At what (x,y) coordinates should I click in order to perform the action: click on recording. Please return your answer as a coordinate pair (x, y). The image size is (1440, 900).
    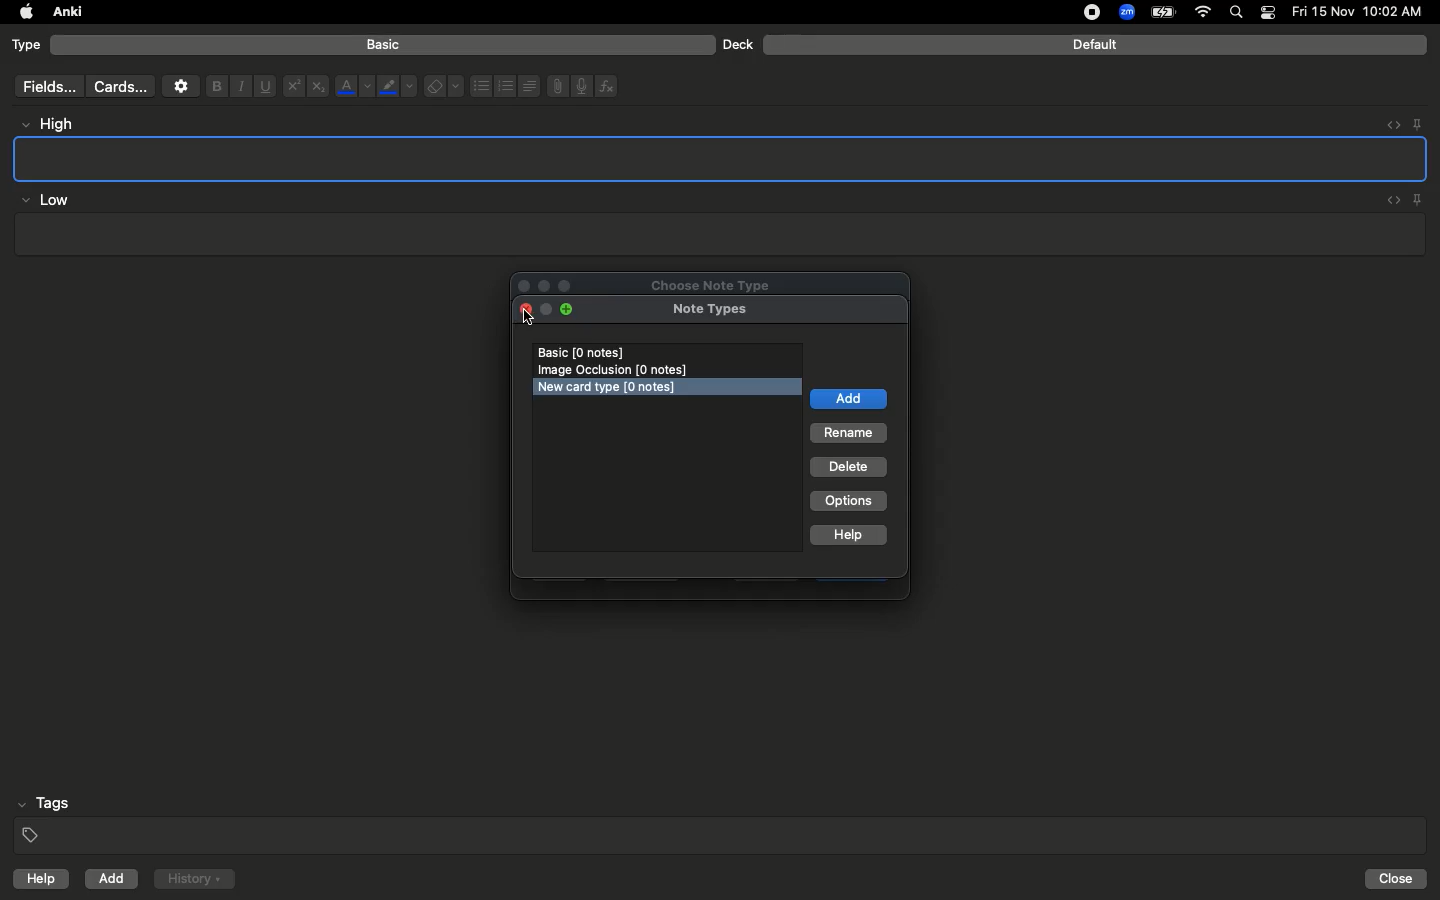
    Looking at the image, I should click on (1080, 12).